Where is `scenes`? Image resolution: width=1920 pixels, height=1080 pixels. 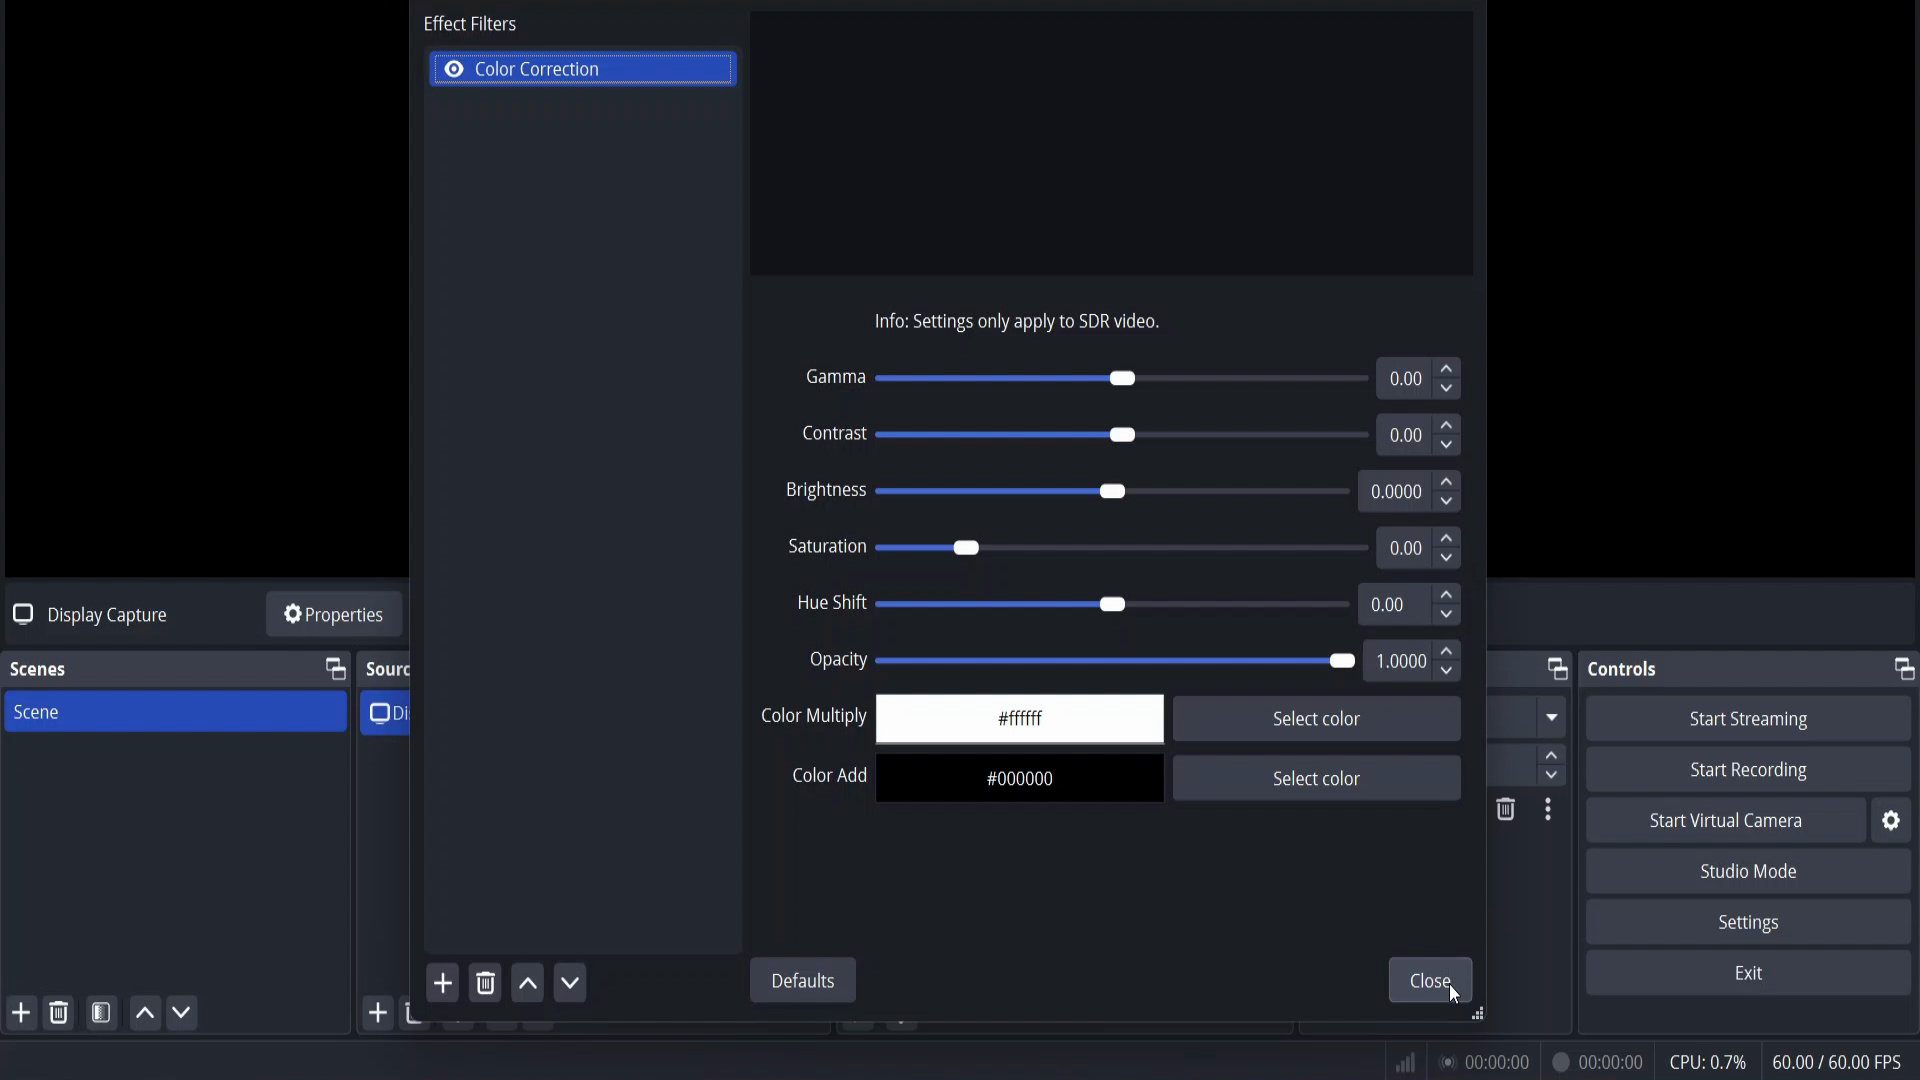 scenes is located at coordinates (39, 670).